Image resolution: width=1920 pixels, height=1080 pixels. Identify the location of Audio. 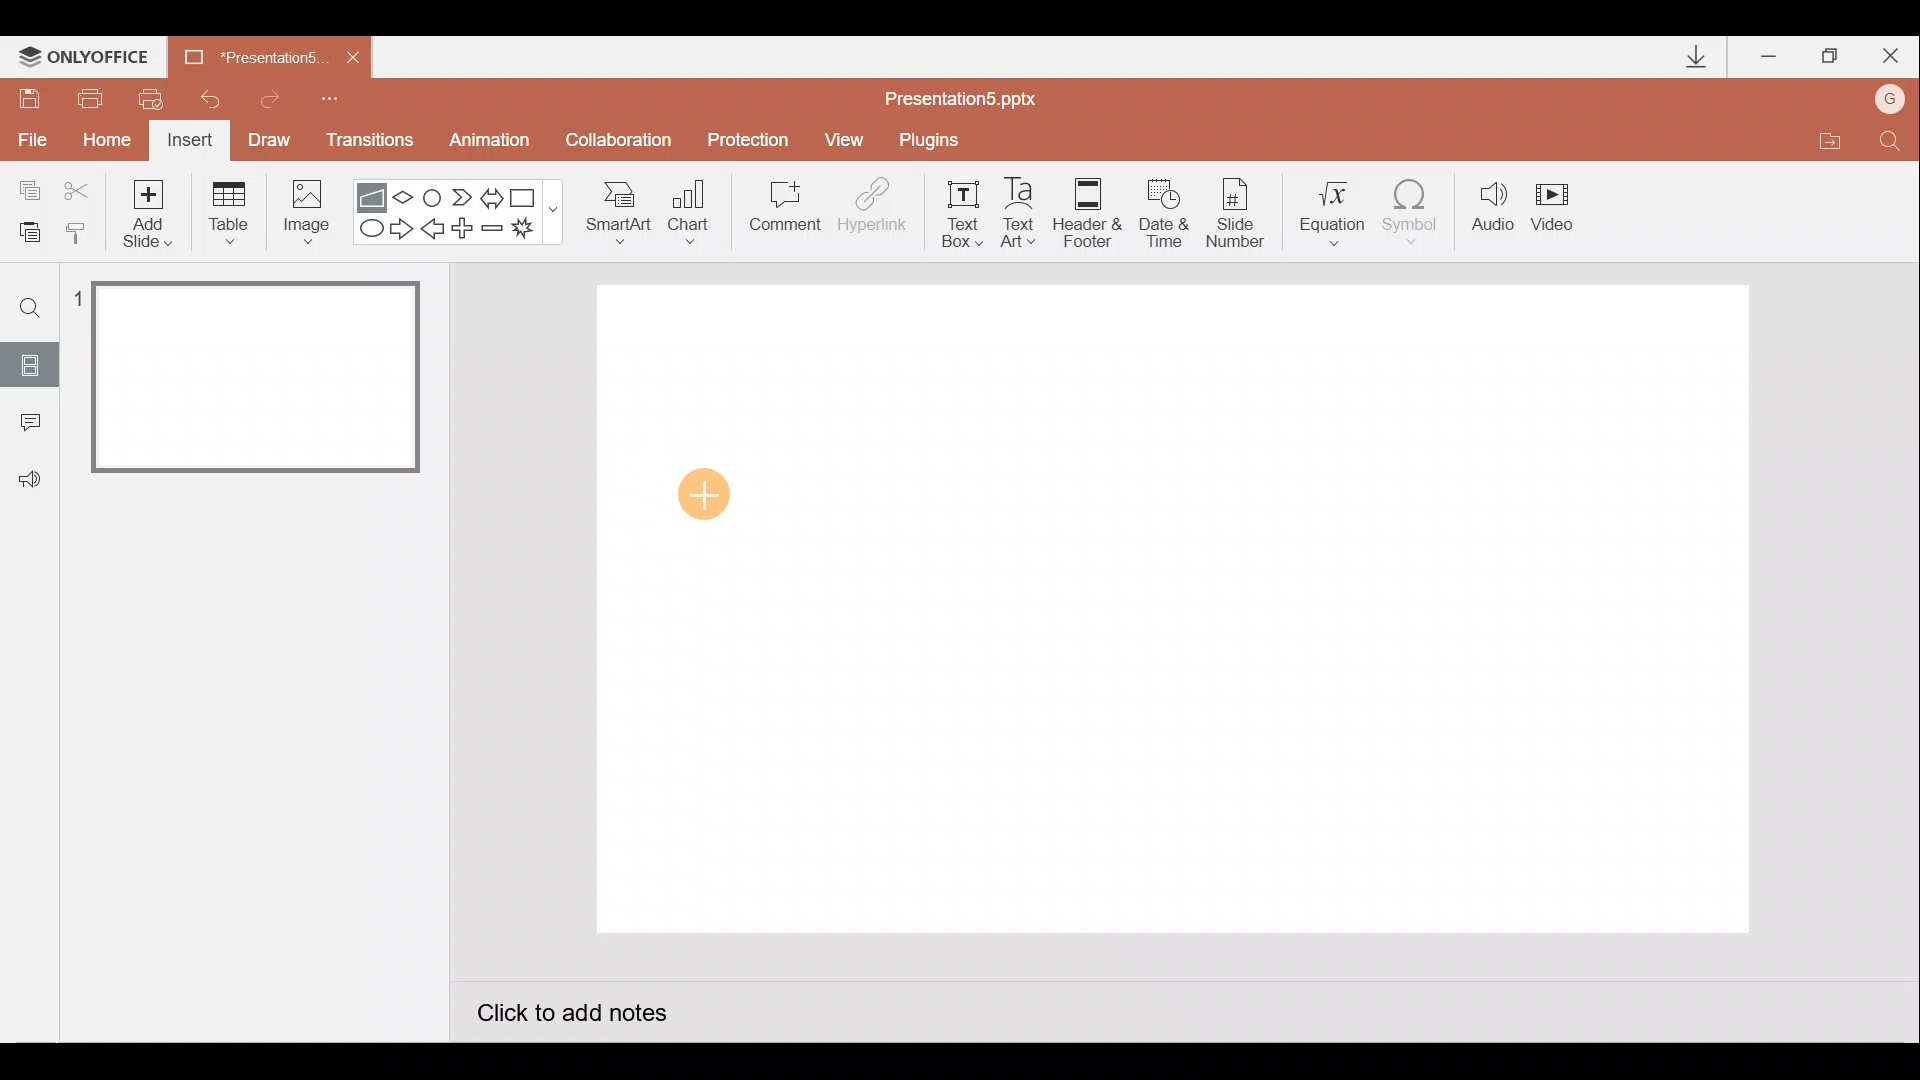
(1494, 211).